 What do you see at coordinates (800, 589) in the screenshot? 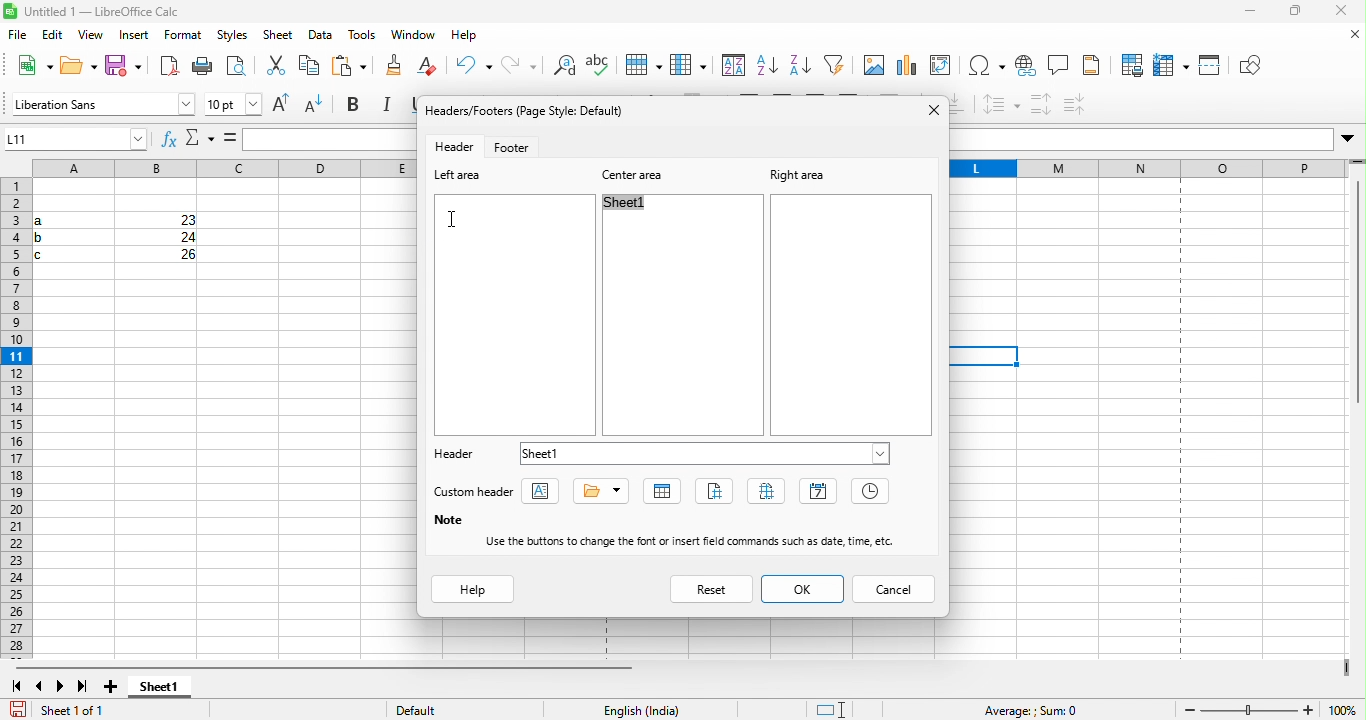
I see `ok` at bounding box center [800, 589].